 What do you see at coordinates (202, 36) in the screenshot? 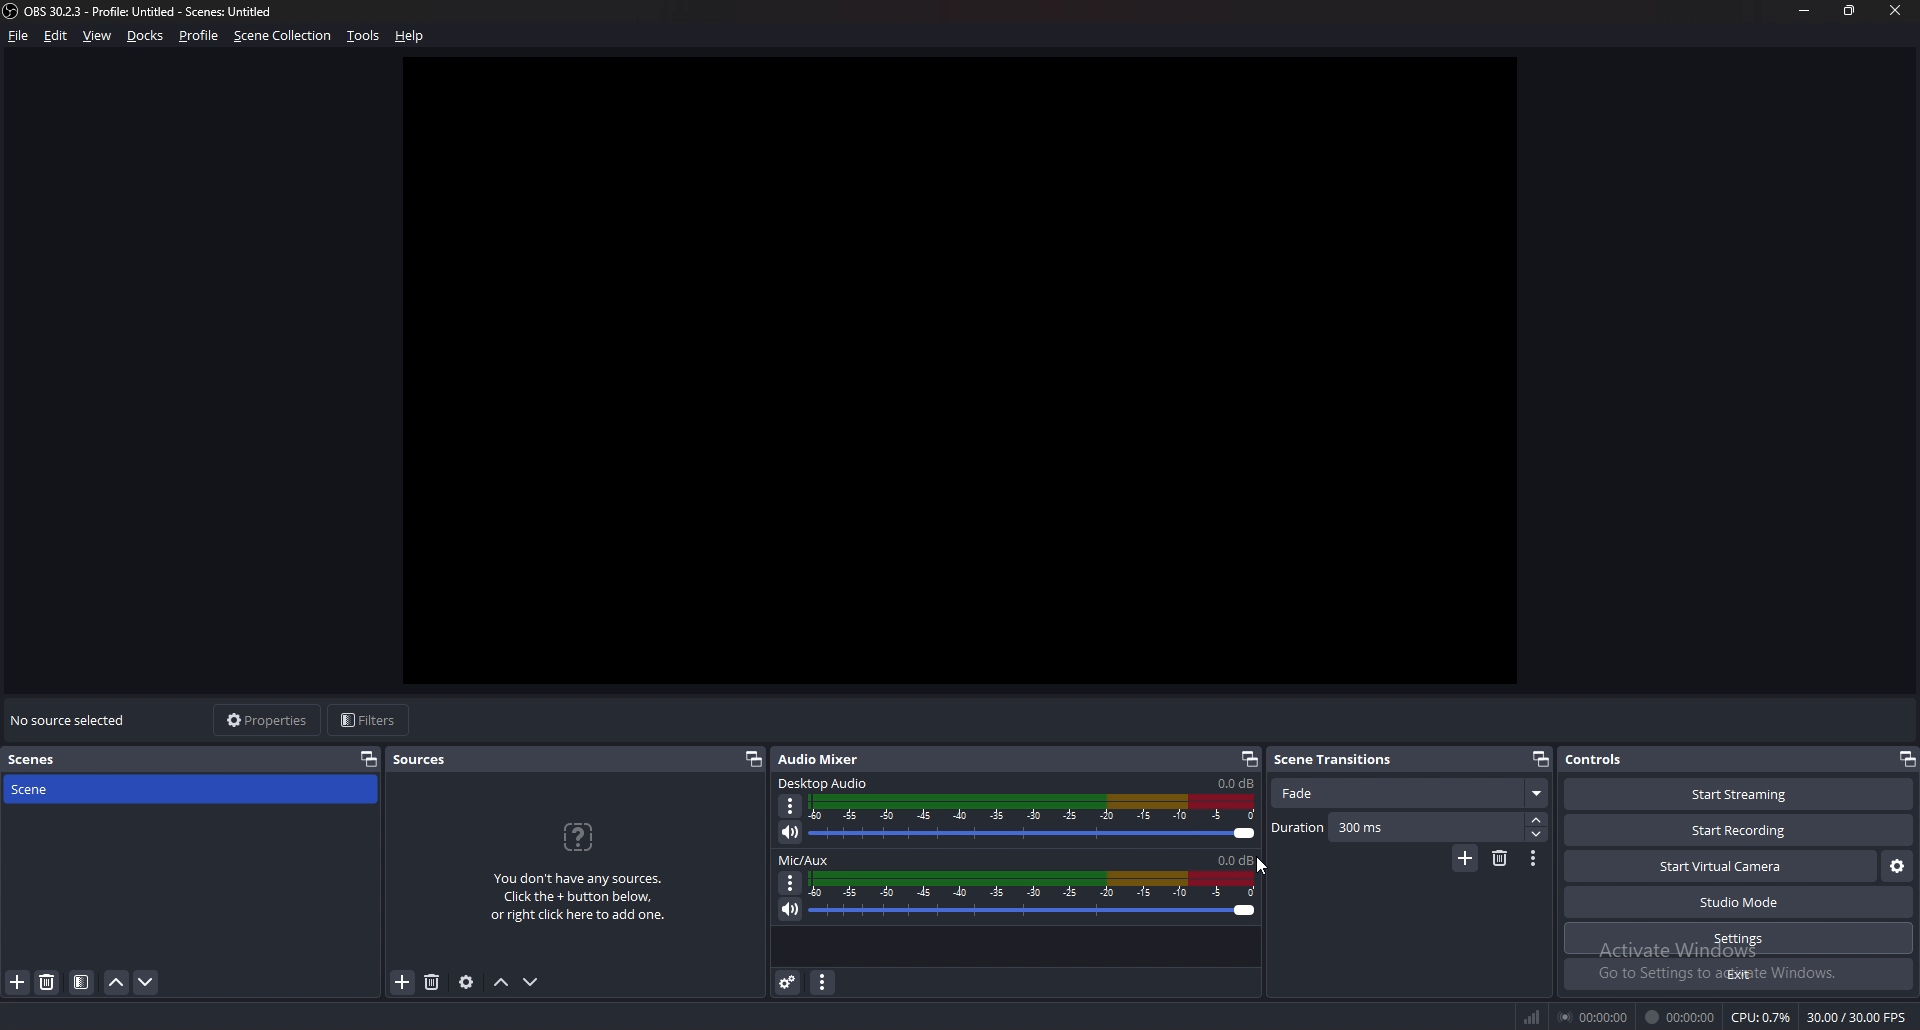
I see `profile` at bounding box center [202, 36].